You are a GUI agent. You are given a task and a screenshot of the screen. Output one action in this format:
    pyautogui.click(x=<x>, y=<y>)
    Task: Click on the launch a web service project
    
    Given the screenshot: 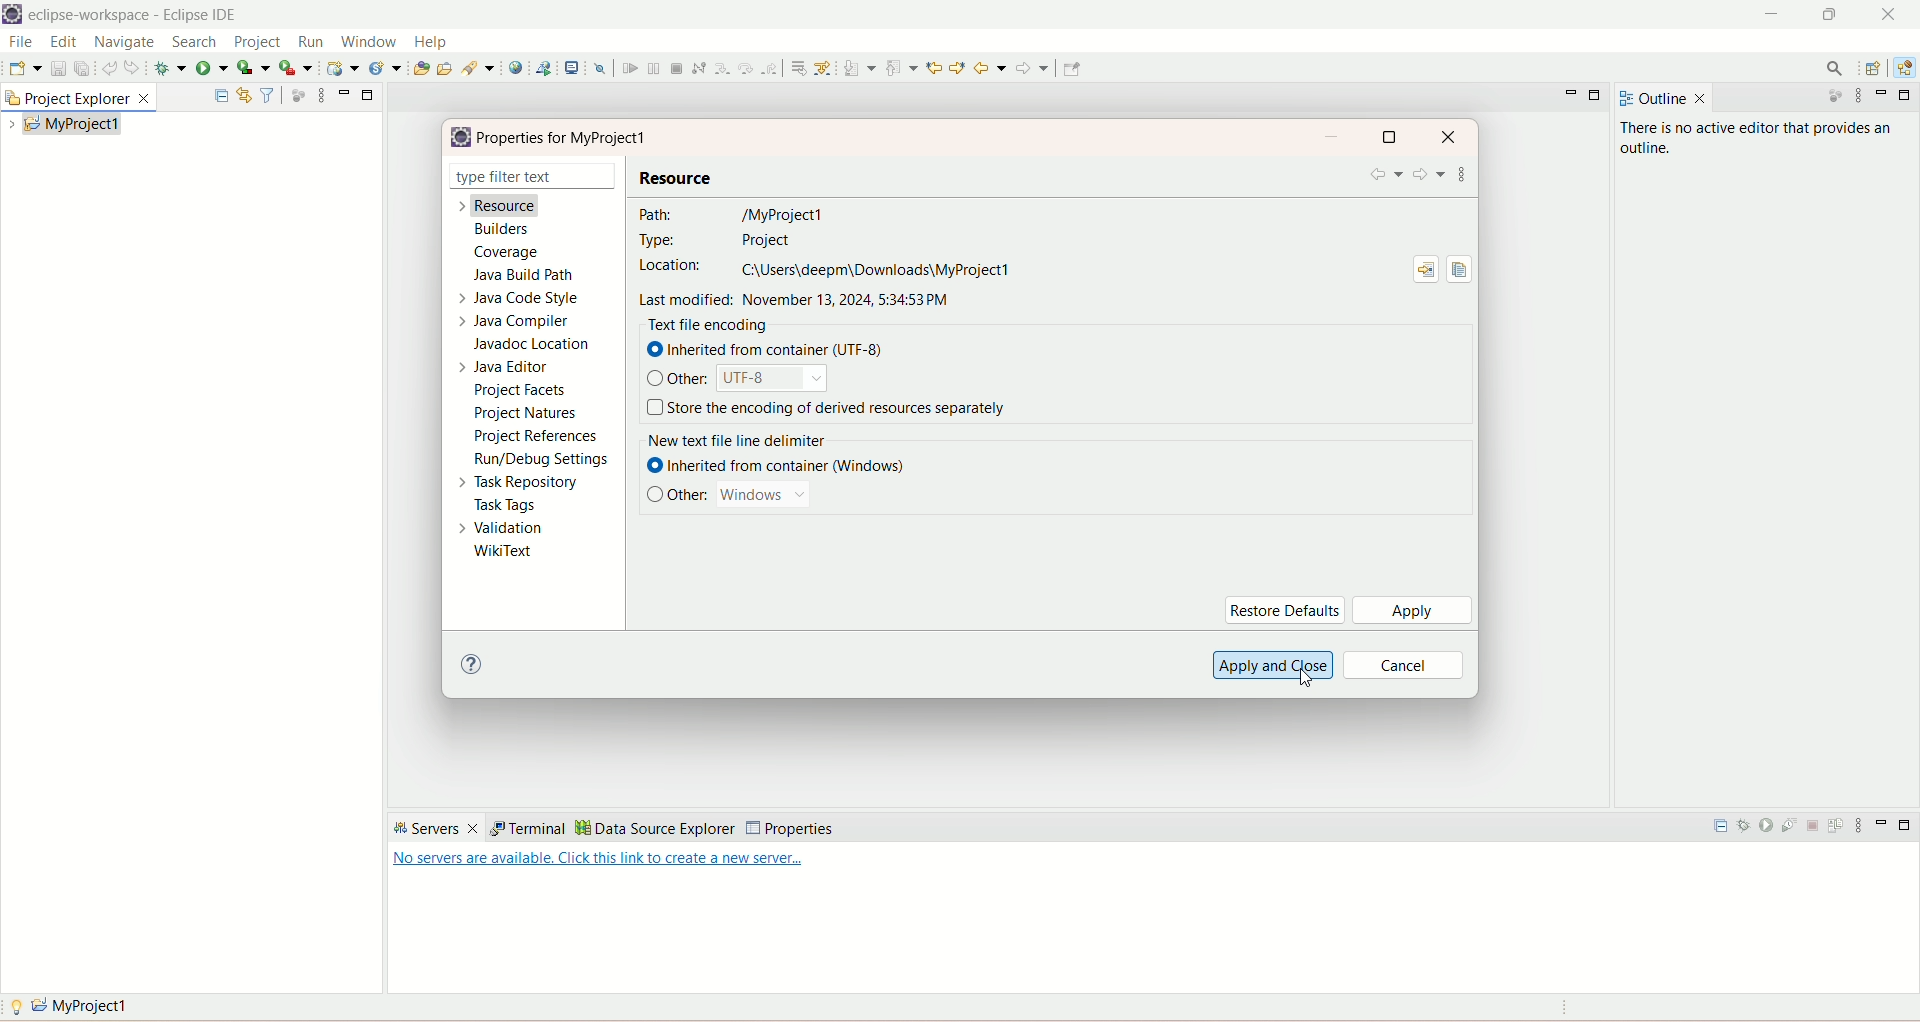 What is the action you would take?
    pyautogui.click(x=548, y=67)
    